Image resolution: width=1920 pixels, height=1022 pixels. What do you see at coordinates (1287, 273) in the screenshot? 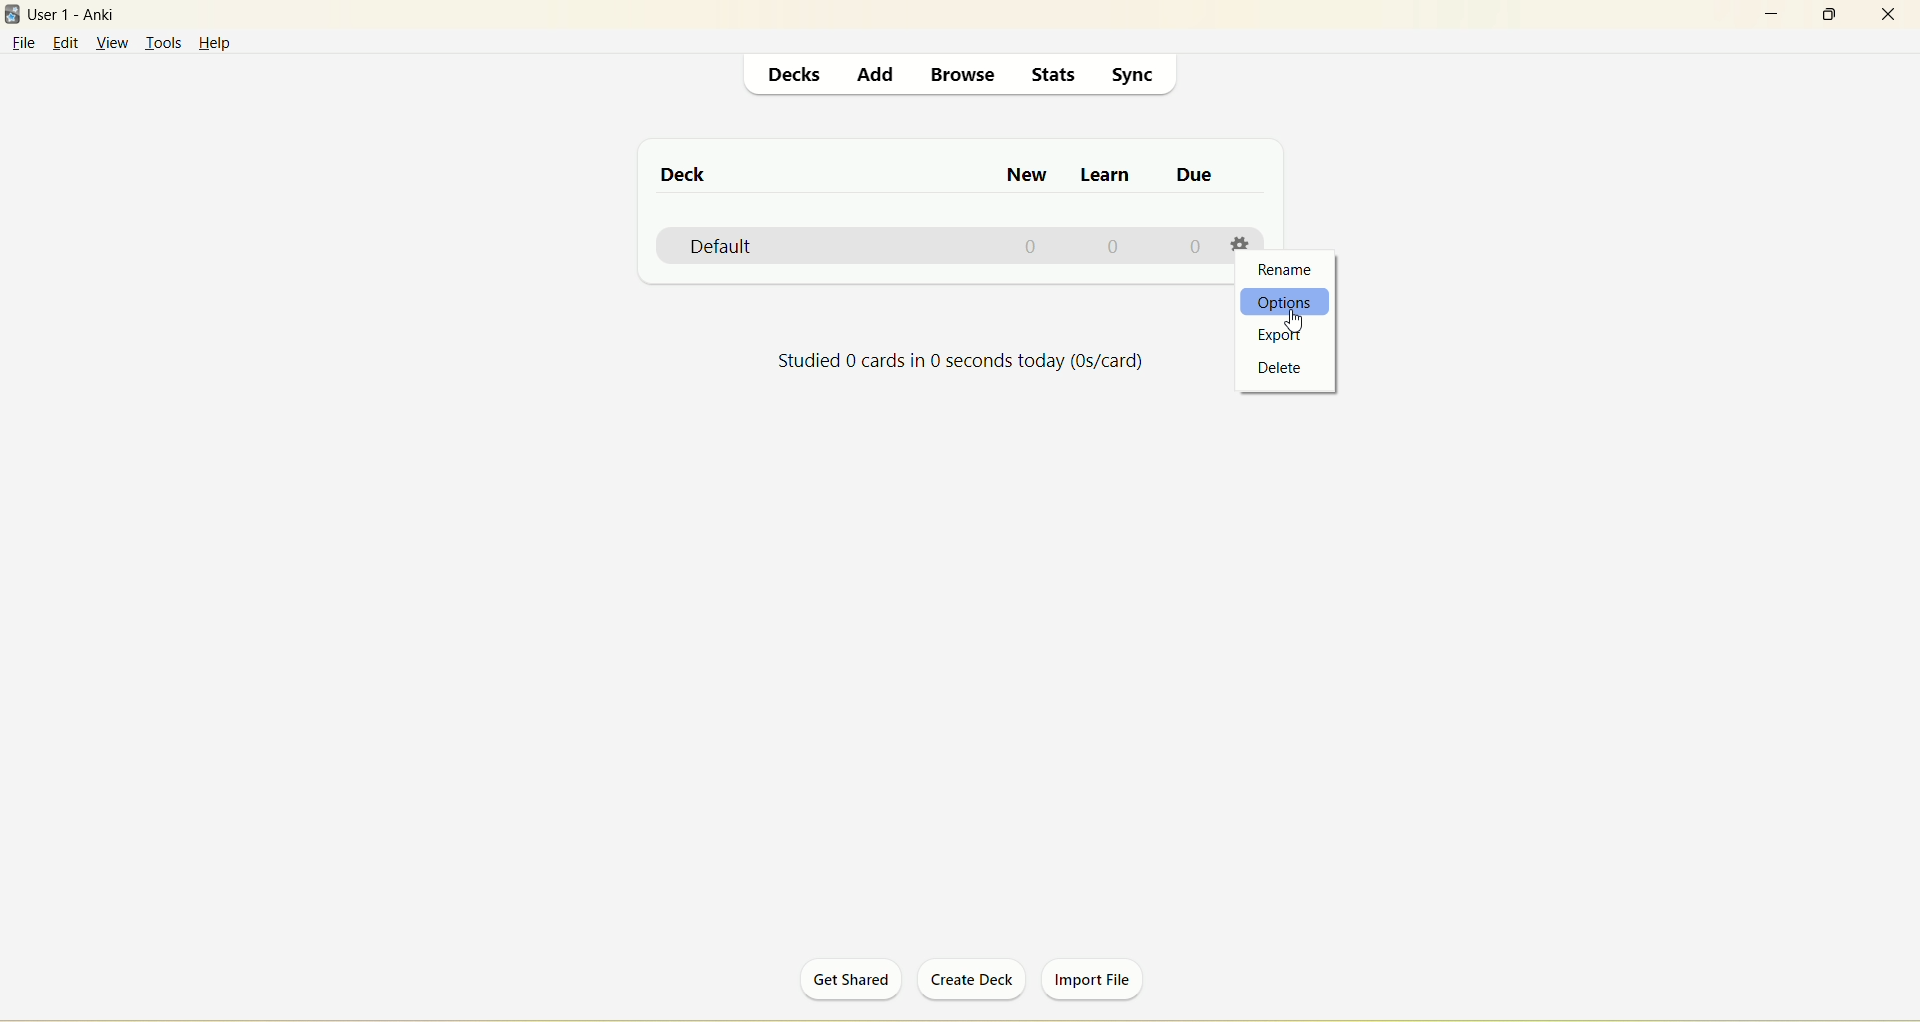
I see `rename` at bounding box center [1287, 273].